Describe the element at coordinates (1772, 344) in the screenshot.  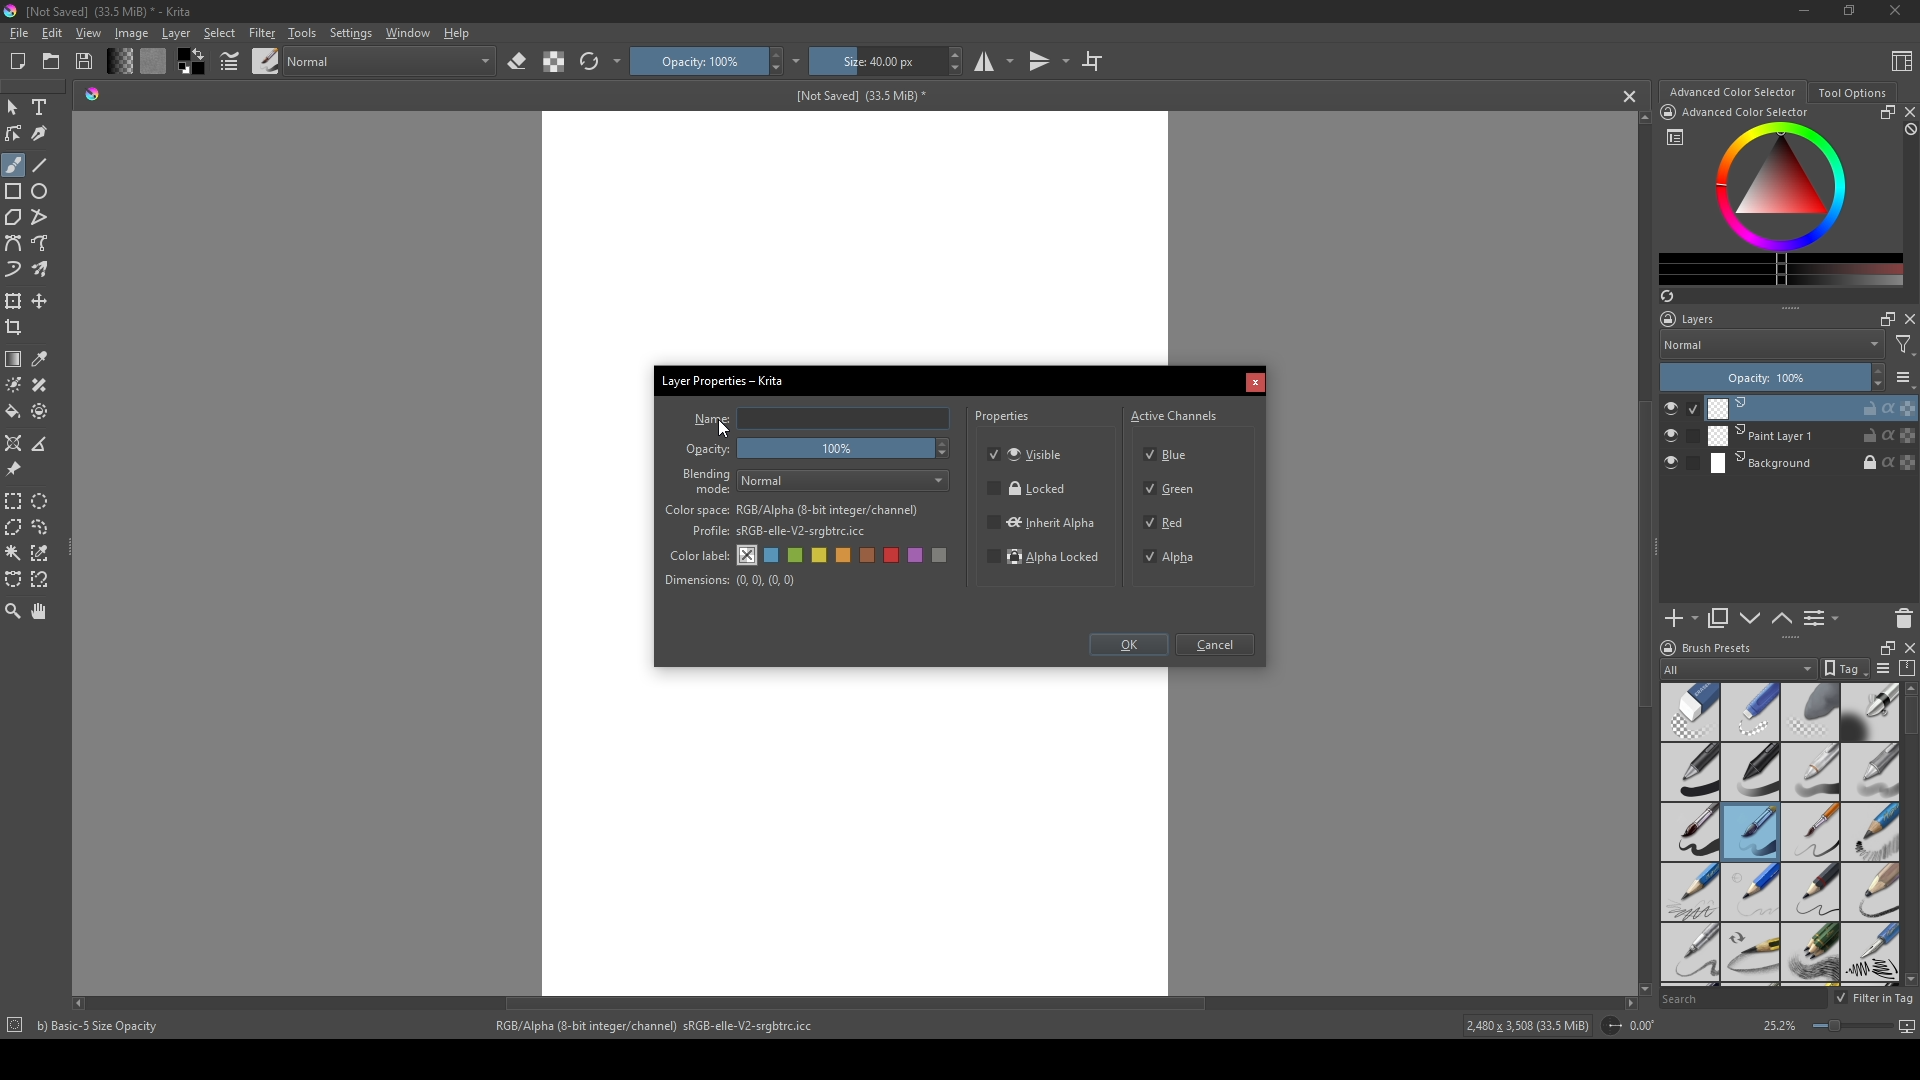
I see `Normal` at that location.